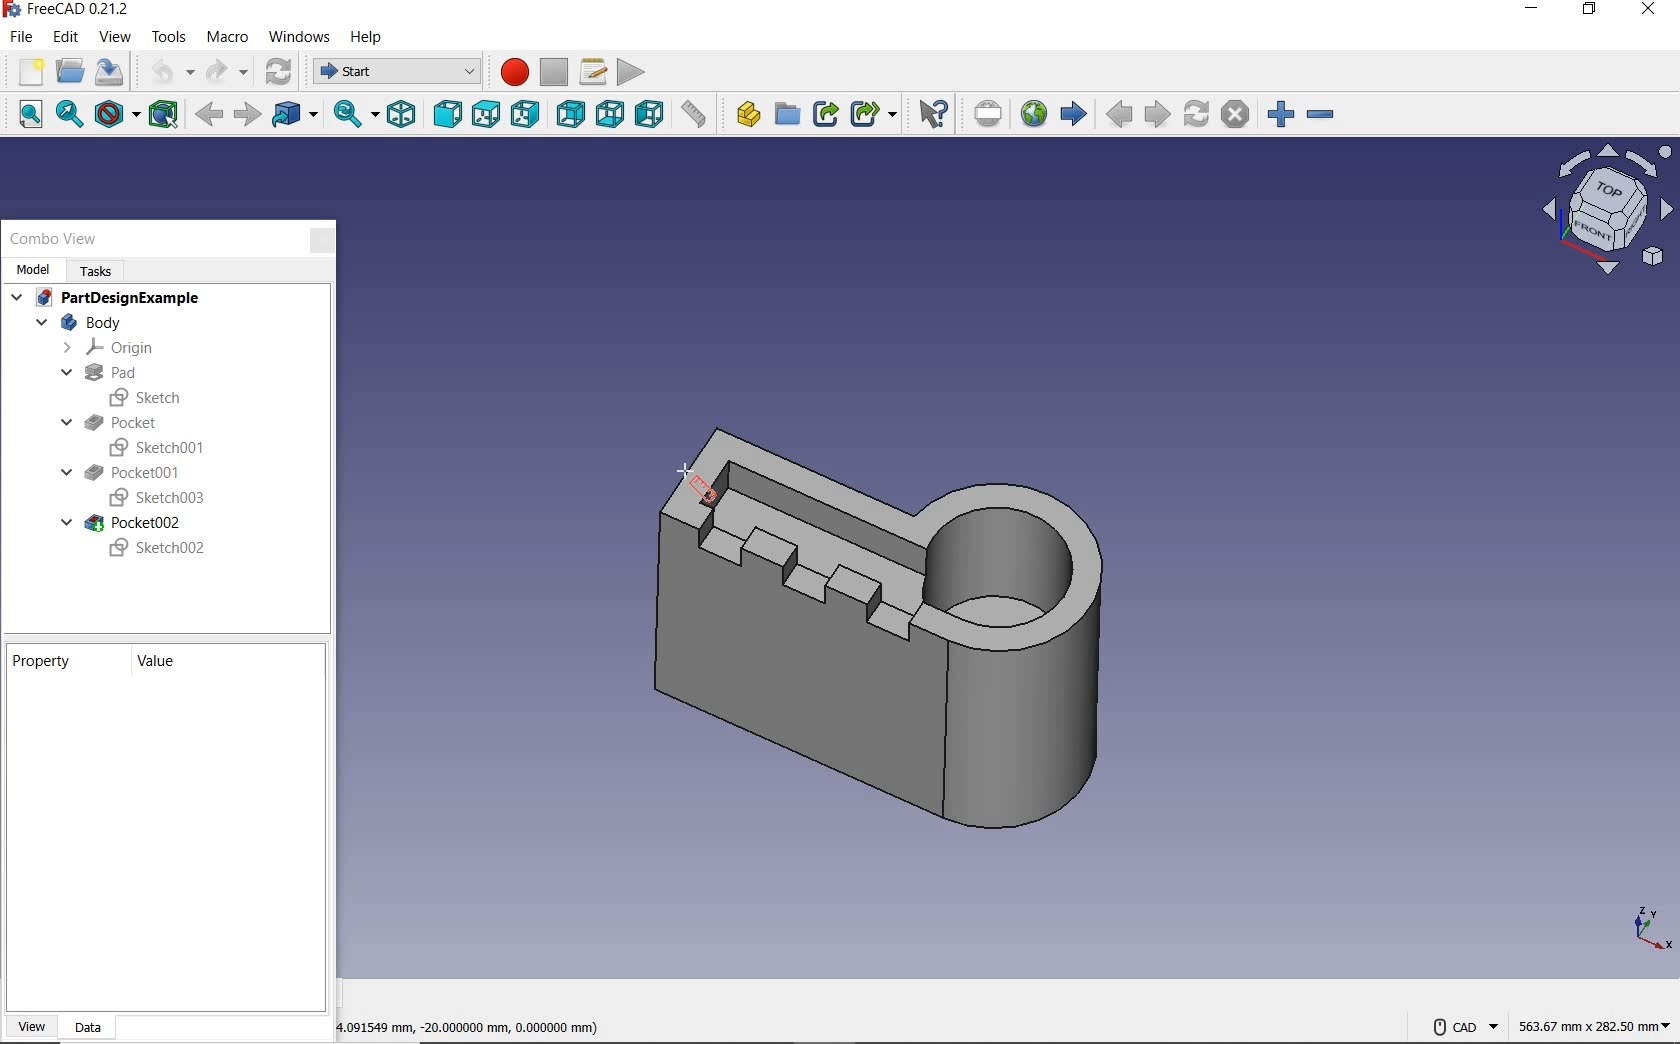  Describe the element at coordinates (786, 116) in the screenshot. I see `create group` at that location.